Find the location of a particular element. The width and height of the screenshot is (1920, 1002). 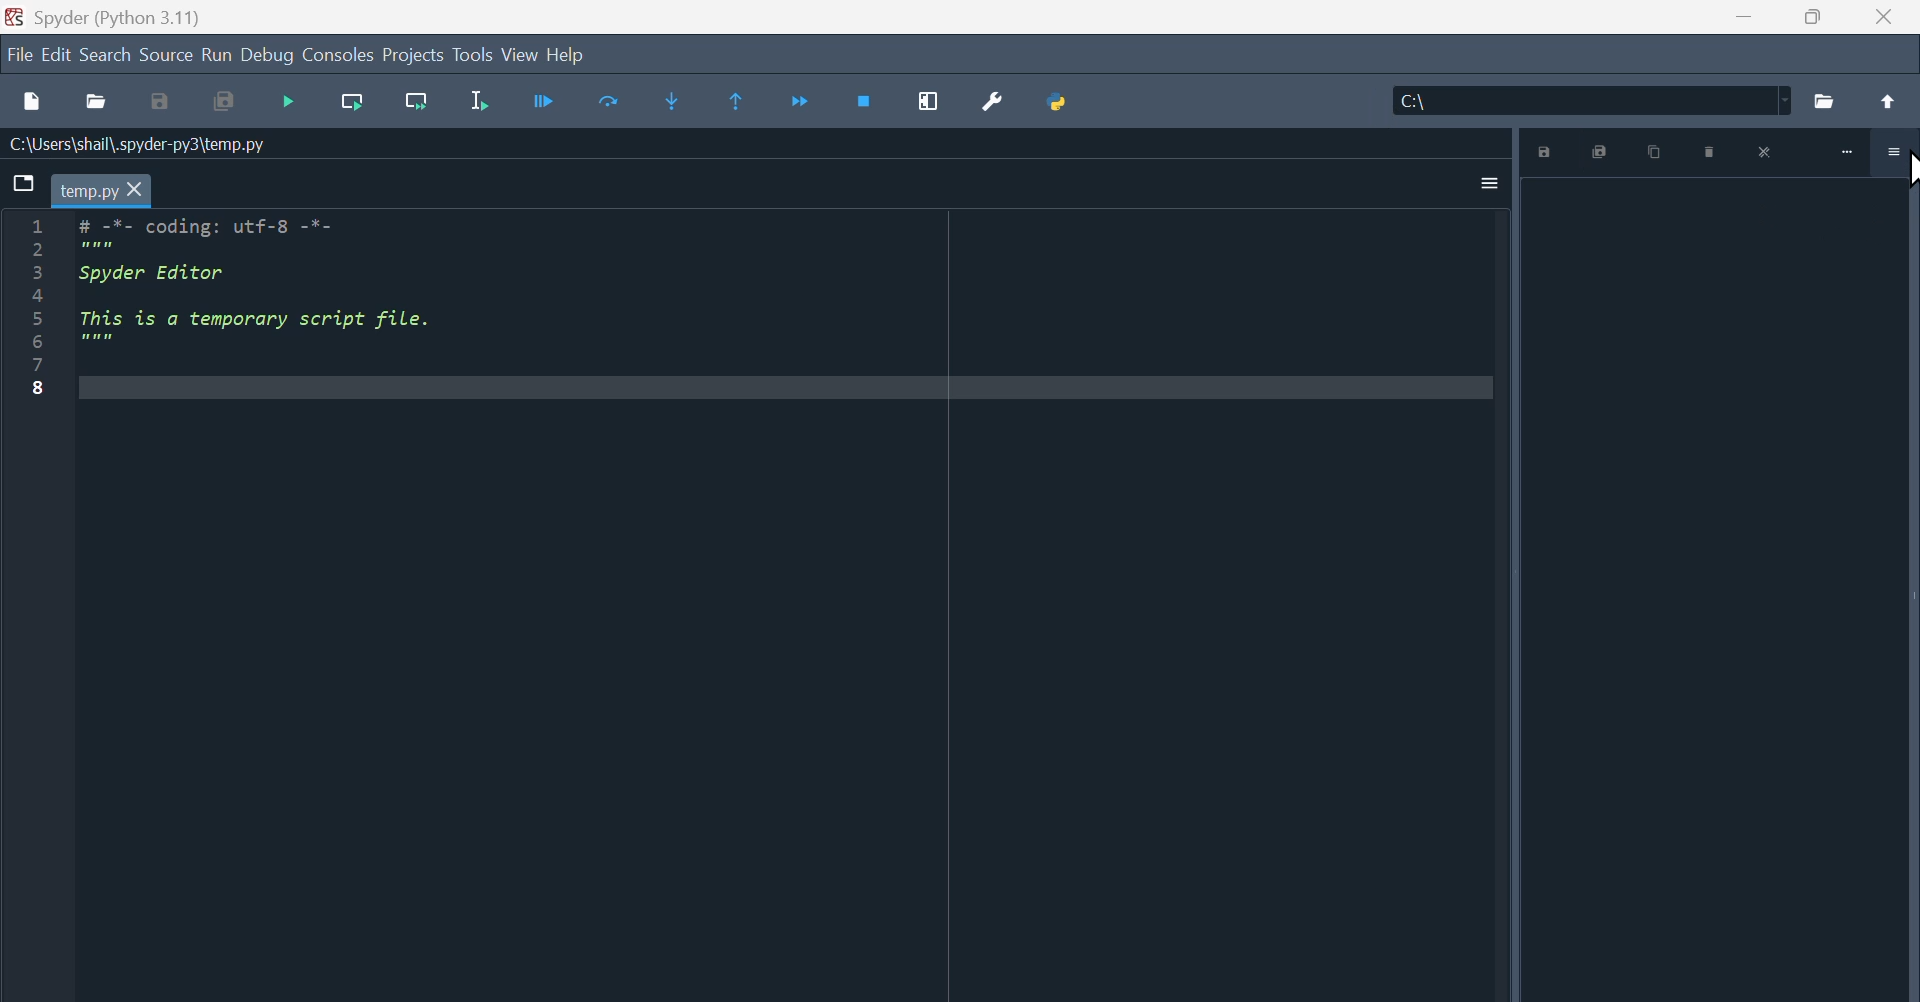

Spyder (Python 3.11) is located at coordinates (120, 18).